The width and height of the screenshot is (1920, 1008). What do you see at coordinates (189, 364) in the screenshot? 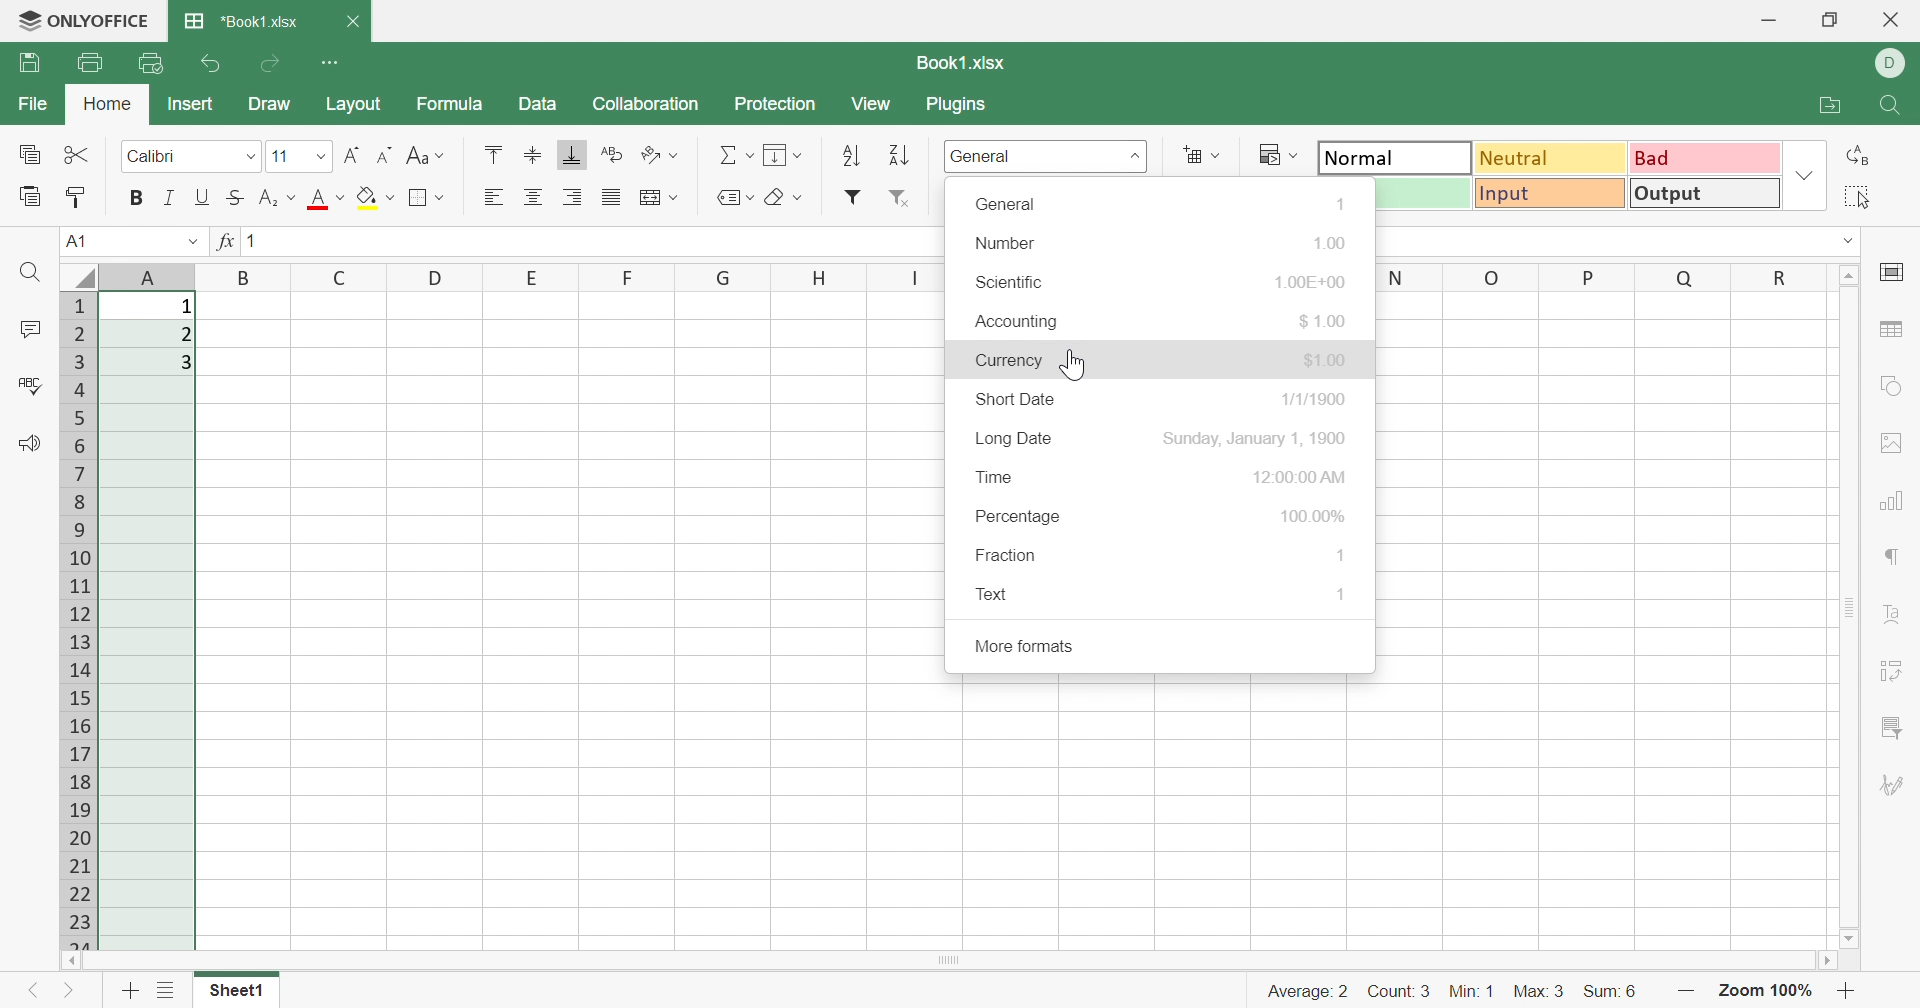
I see `3` at bounding box center [189, 364].